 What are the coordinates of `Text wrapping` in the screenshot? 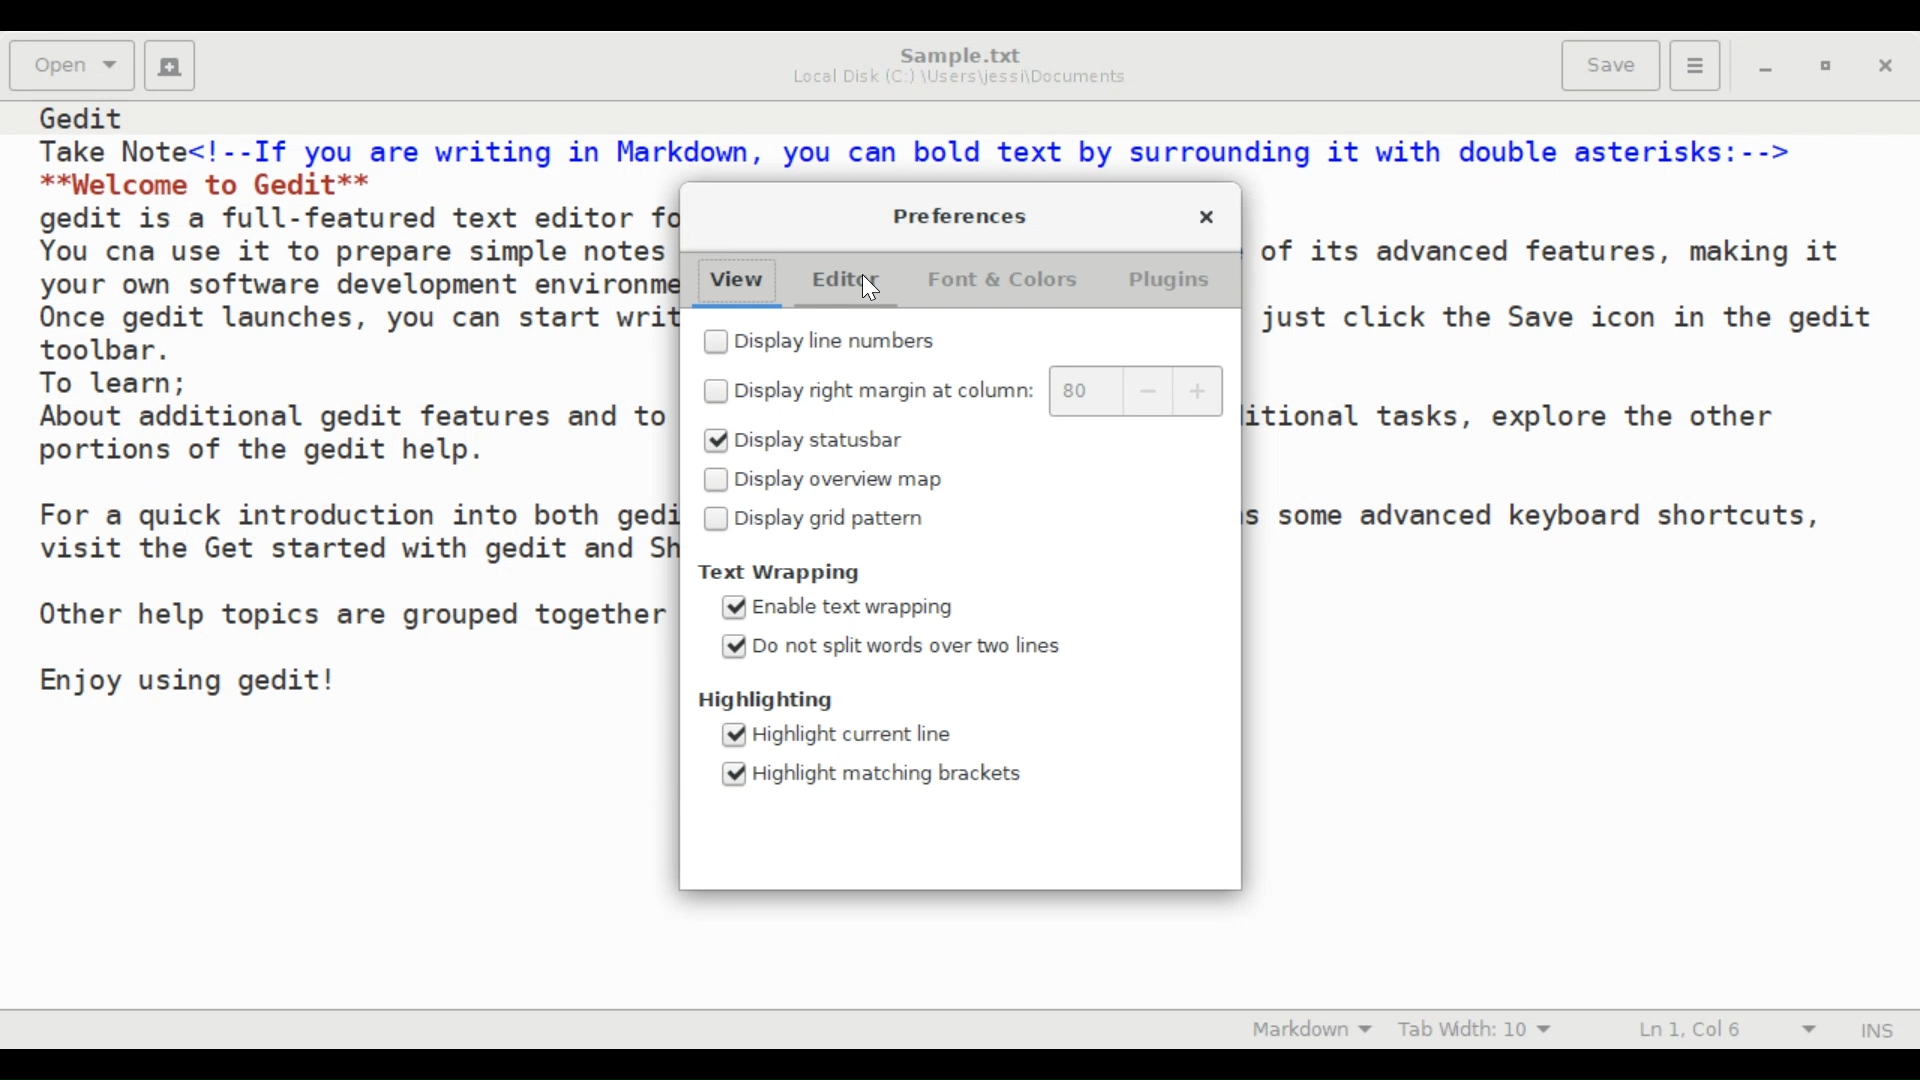 It's located at (784, 572).